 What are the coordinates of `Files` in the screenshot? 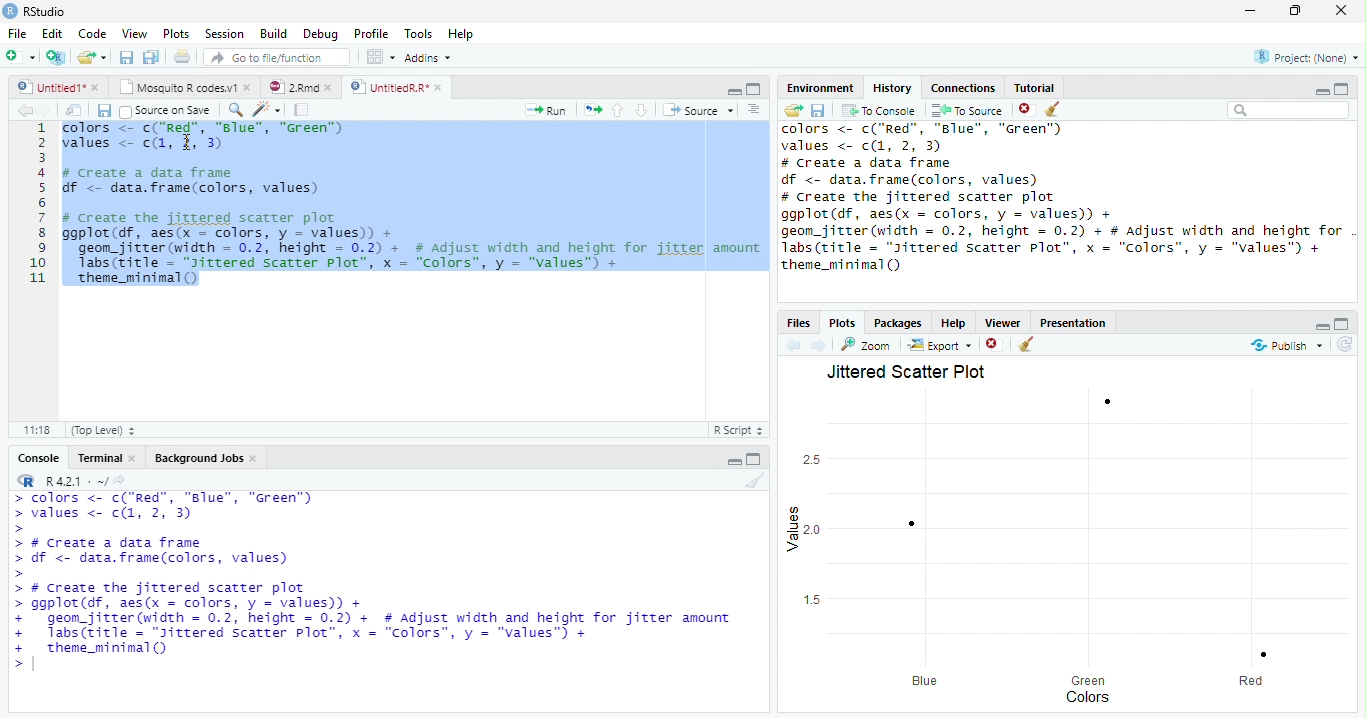 It's located at (799, 323).